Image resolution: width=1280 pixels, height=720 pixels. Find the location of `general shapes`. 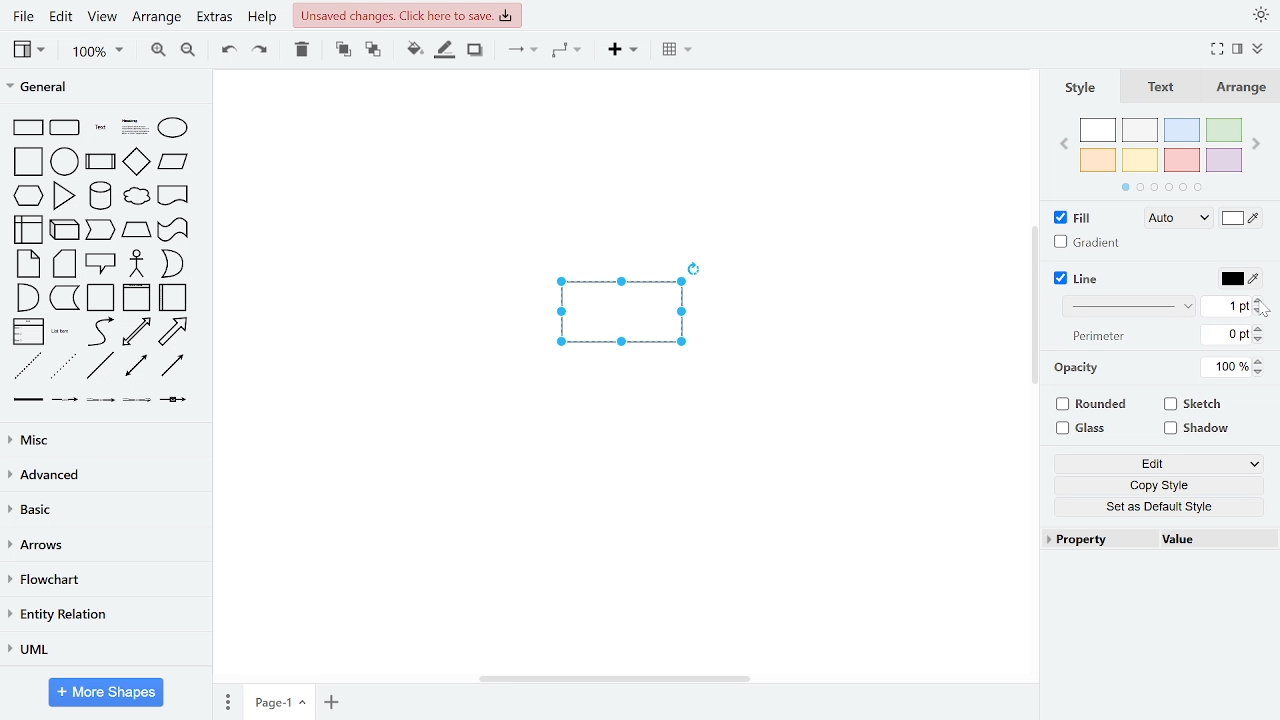

general shapes is located at coordinates (28, 331).